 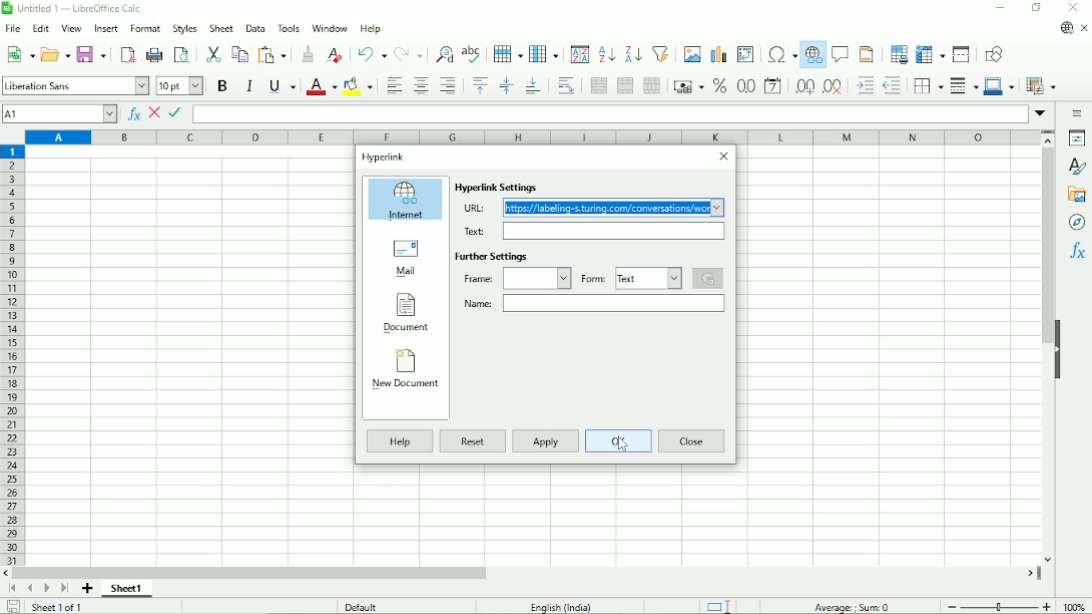 I want to click on Events, so click(x=709, y=278).